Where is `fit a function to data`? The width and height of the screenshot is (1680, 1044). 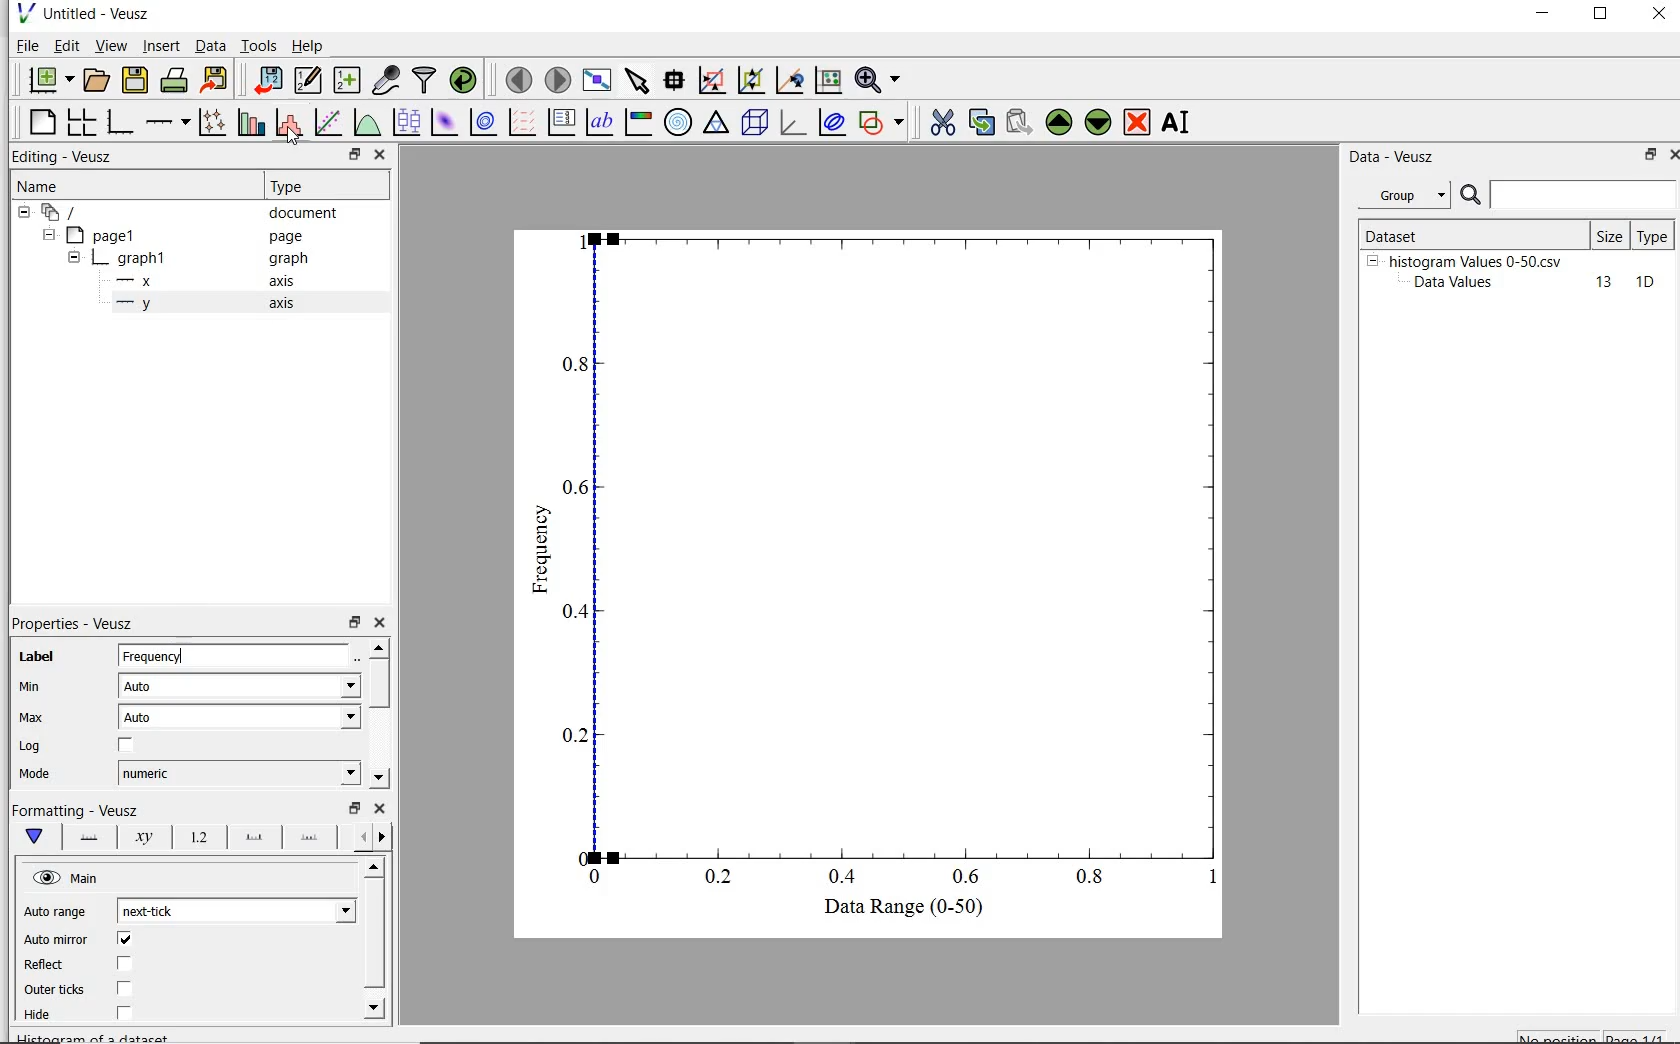 fit a function to data is located at coordinates (329, 121).